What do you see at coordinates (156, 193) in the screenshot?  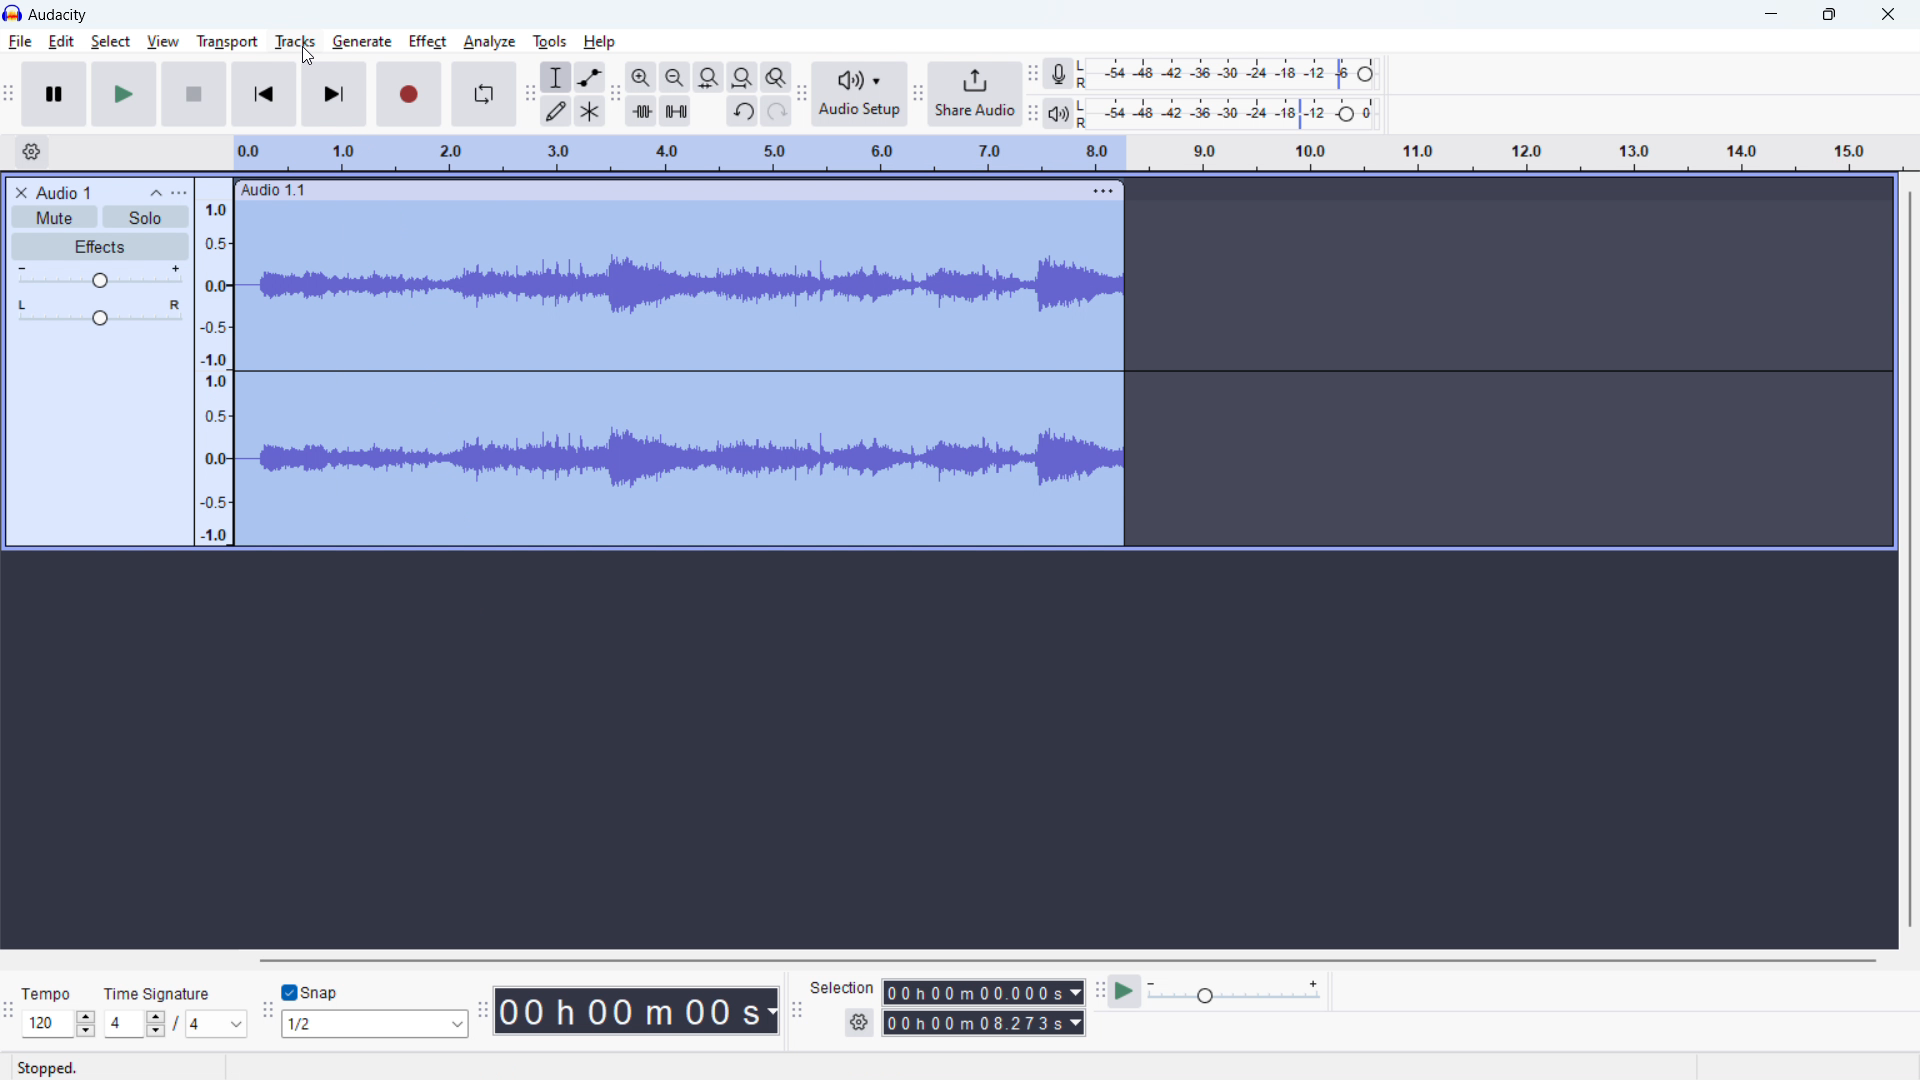 I see `collapse` at bounding box center [156, 193].